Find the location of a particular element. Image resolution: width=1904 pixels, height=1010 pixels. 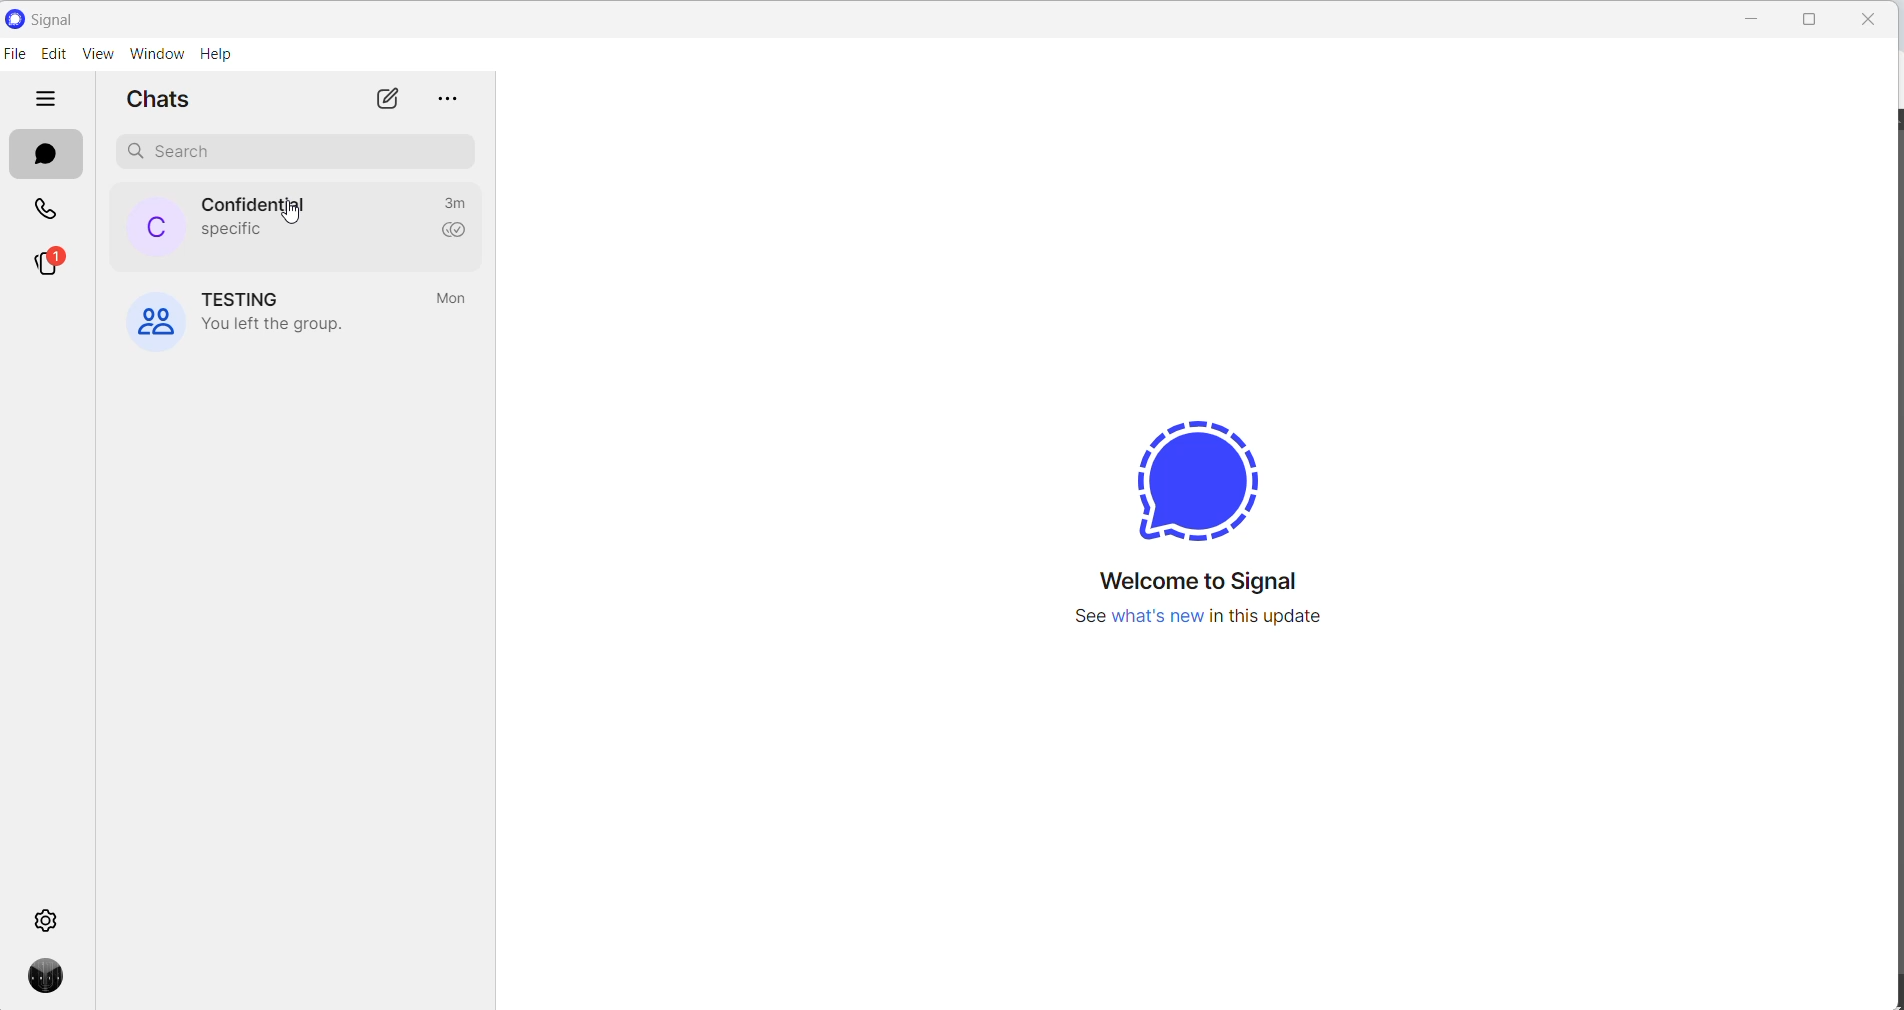

close is located at coordinates (1868, 19).